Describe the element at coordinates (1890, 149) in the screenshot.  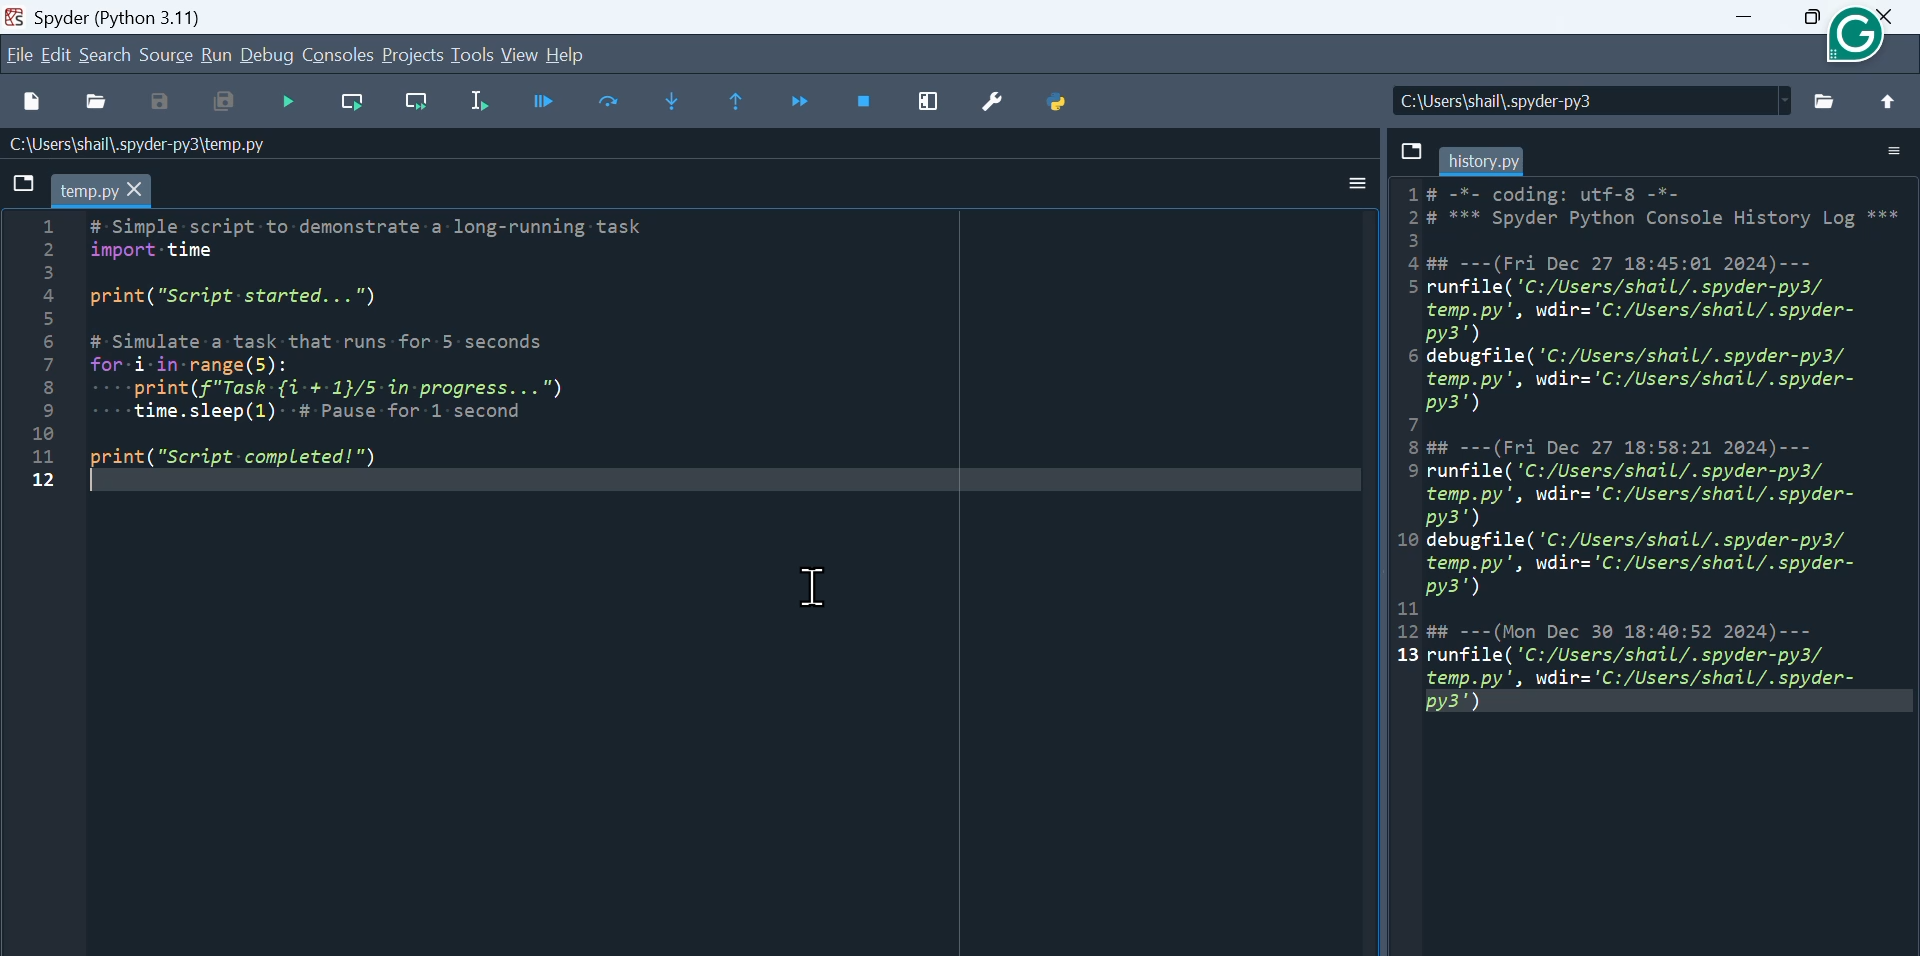
I see `folder` at that location.